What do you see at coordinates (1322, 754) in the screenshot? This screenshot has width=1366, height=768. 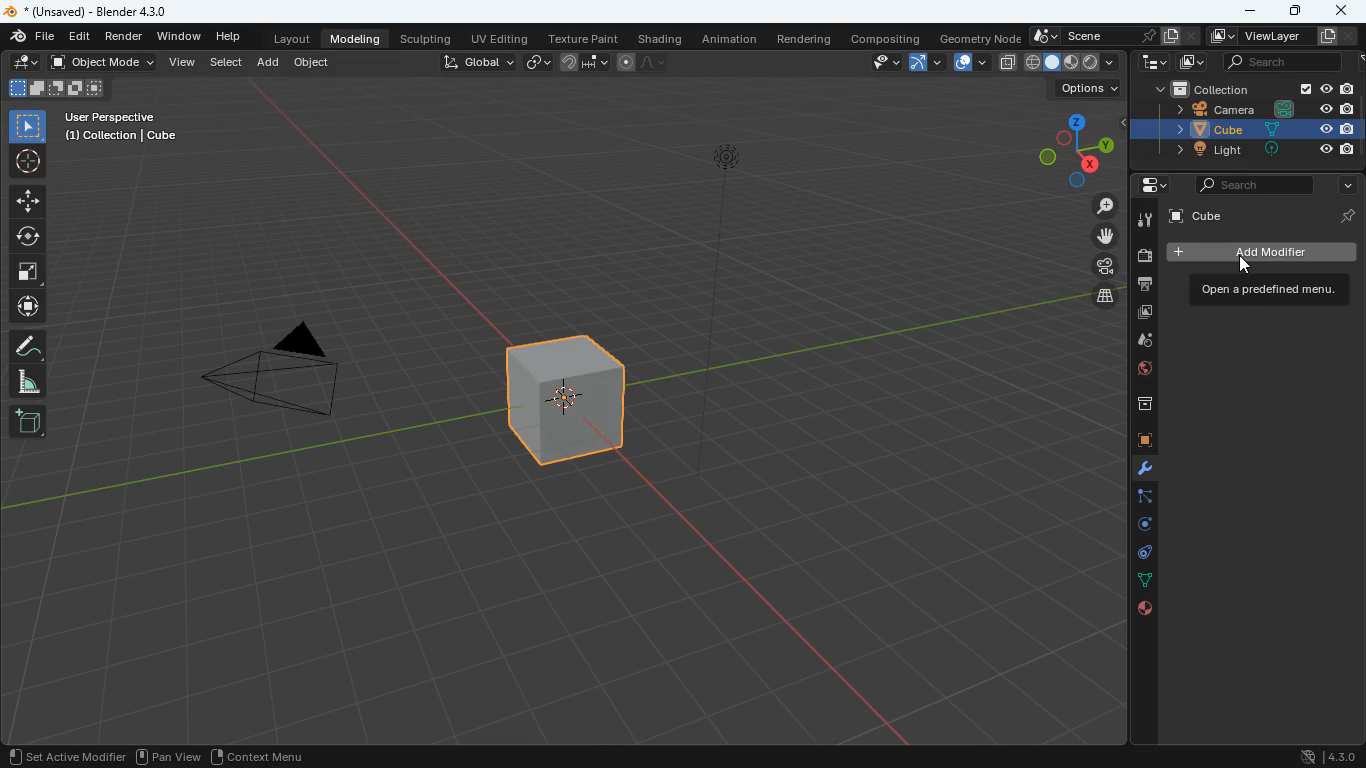 I see `version` at bounding box center [1322, 754].